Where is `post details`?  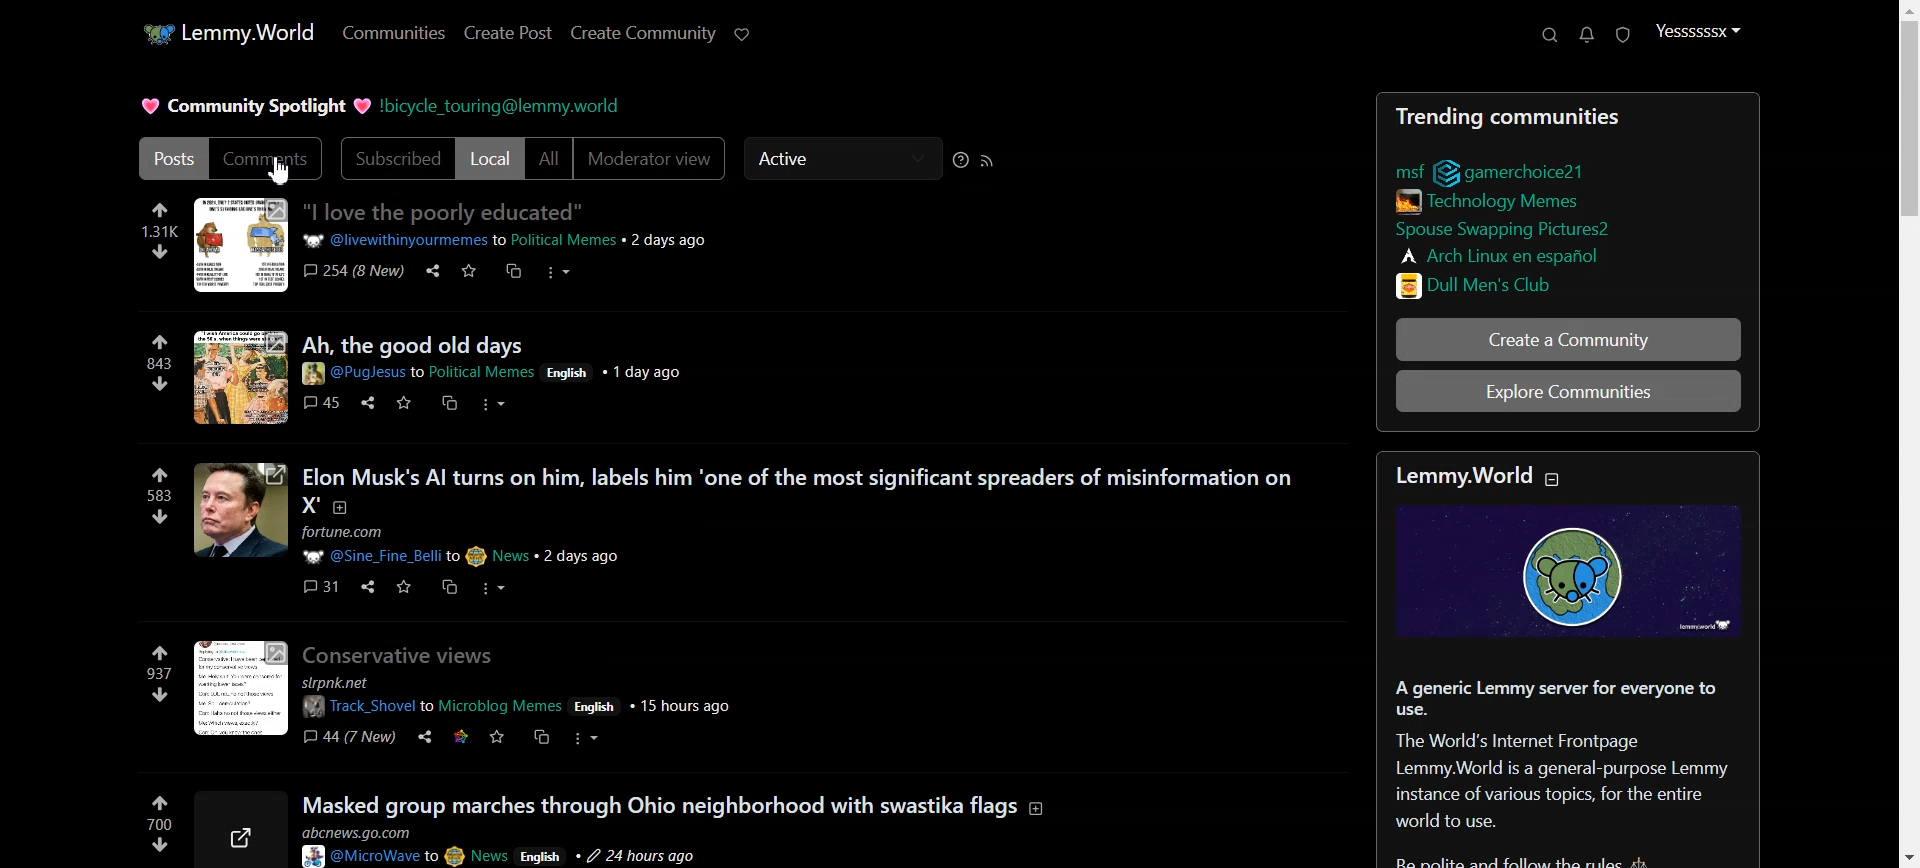 post details is located at coordinates (495, 374).